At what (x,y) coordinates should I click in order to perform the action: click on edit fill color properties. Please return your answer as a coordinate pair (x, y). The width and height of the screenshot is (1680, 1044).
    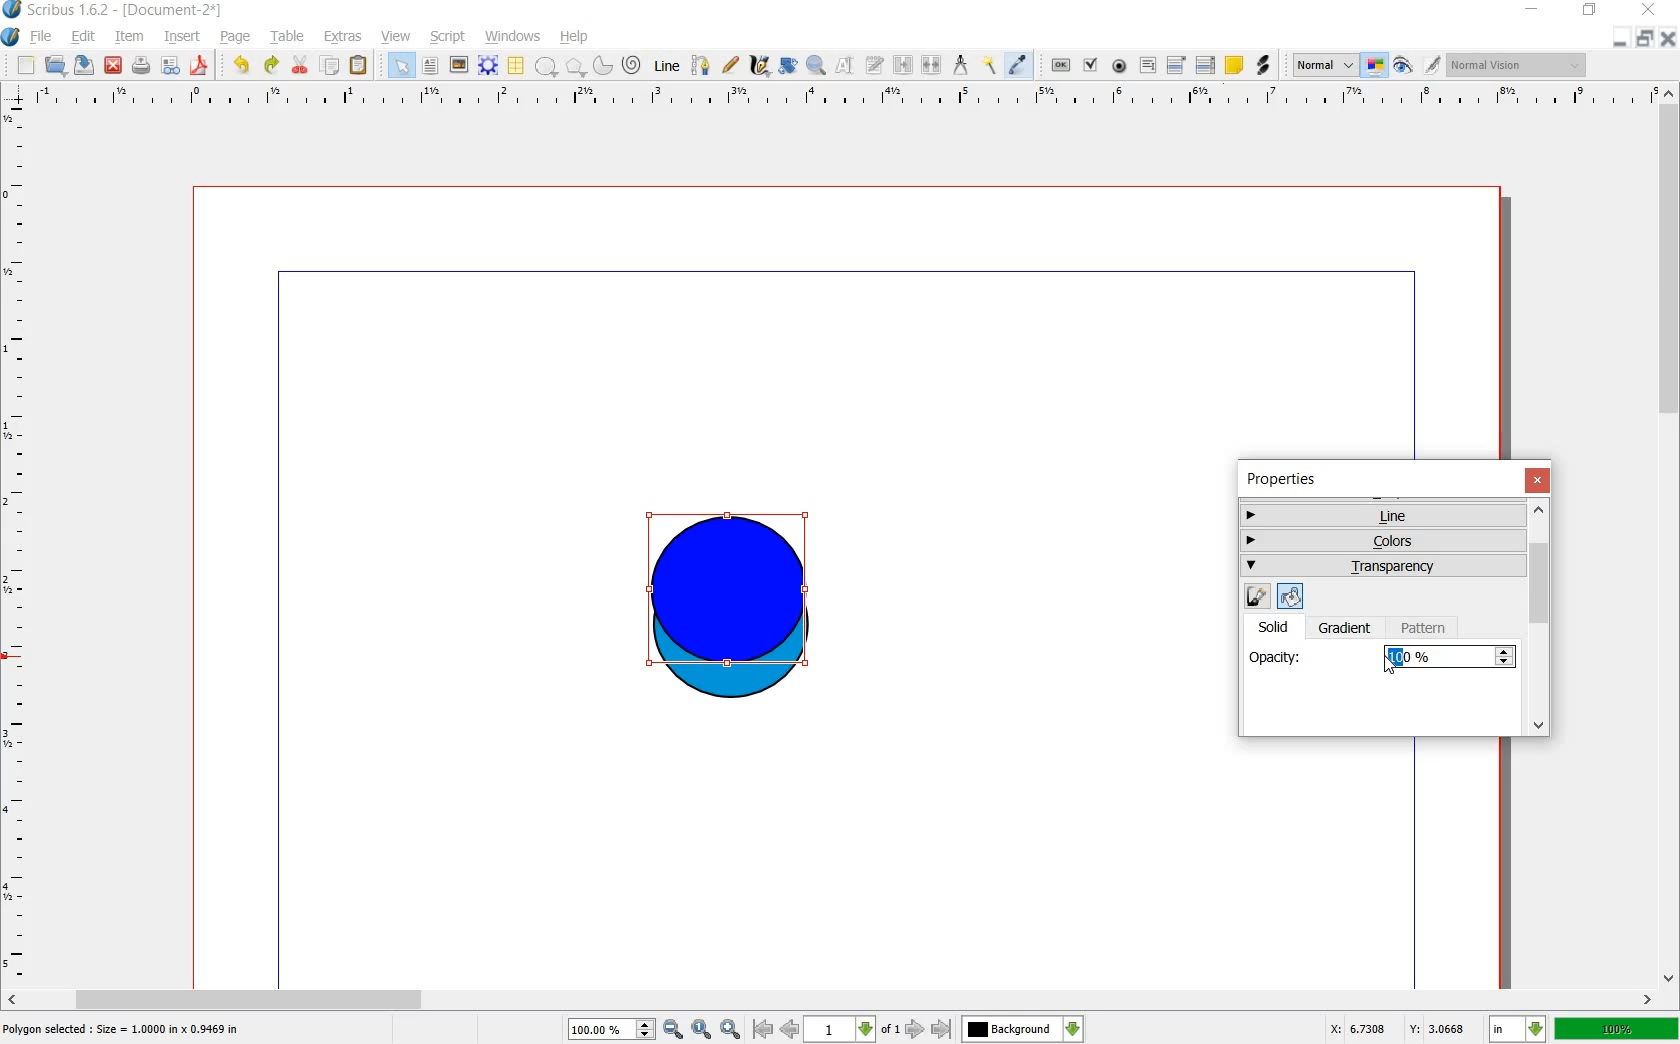
    Looking at the image, I should click on (1288, 595).